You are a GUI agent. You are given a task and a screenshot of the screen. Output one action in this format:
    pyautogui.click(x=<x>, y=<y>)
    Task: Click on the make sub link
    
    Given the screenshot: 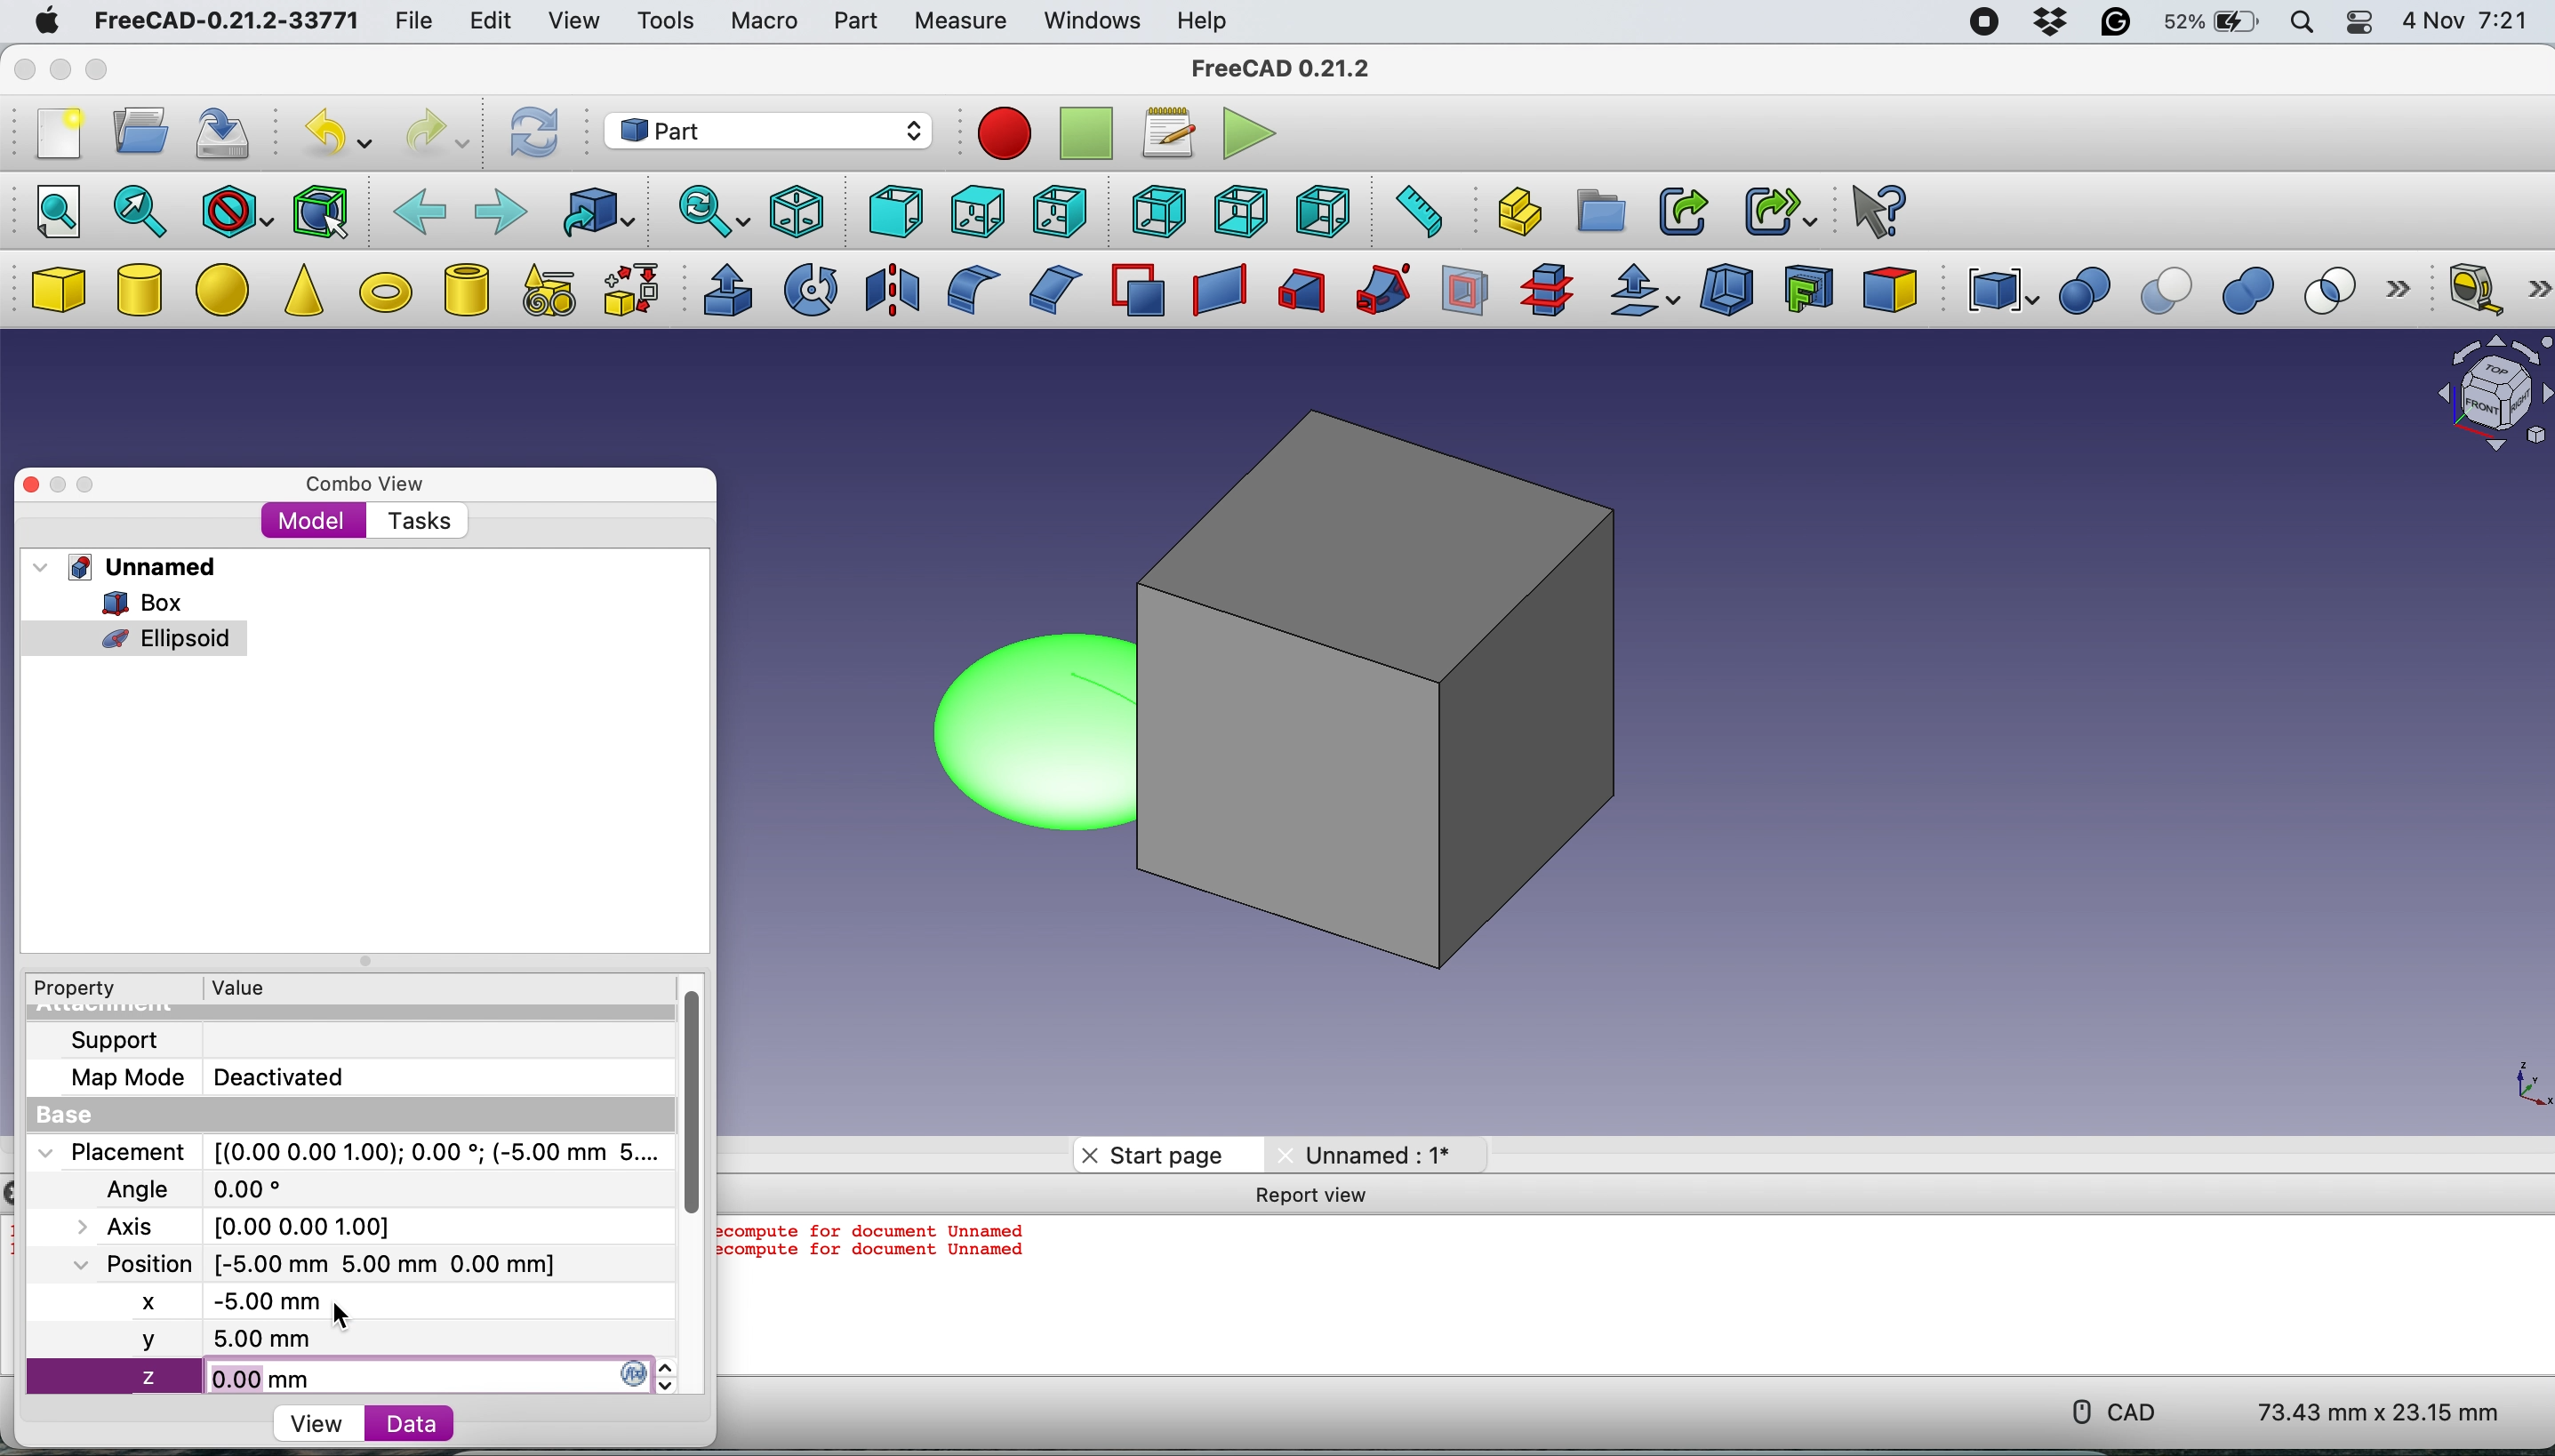 What is the action you would take?
    pyautogui.click(x=1781, y=208)
    